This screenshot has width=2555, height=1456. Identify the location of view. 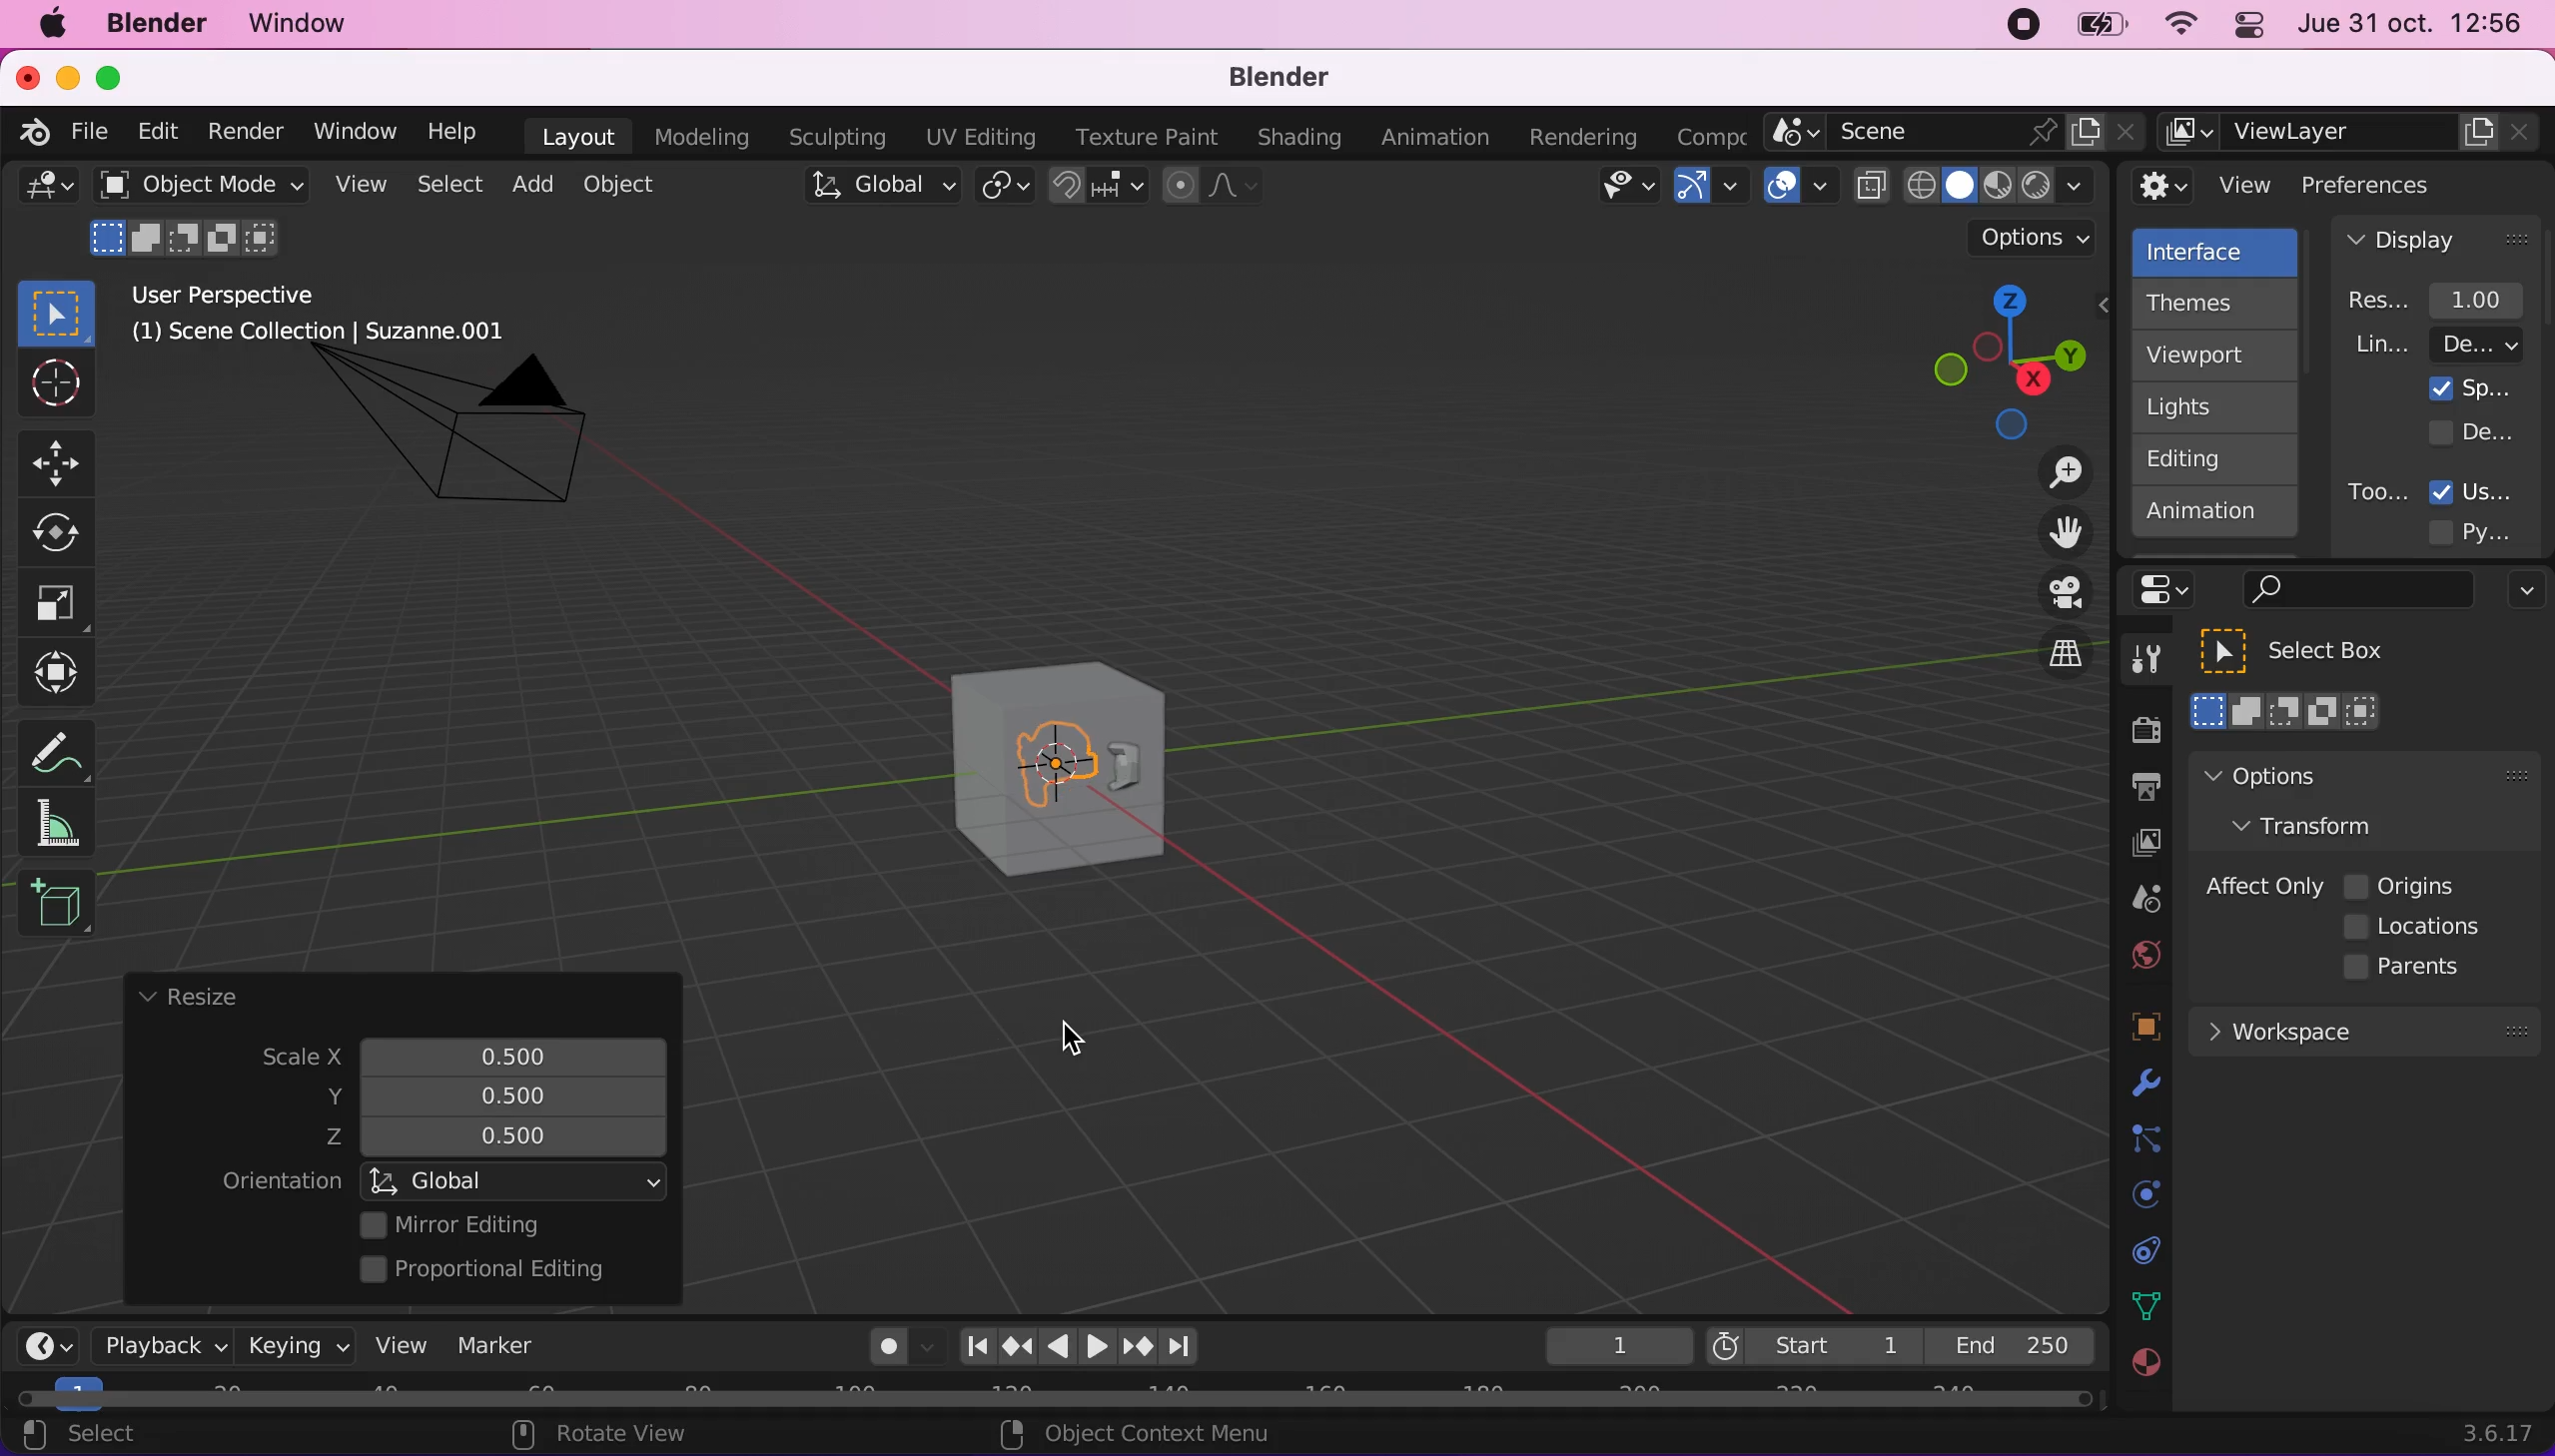
(2204, 186).